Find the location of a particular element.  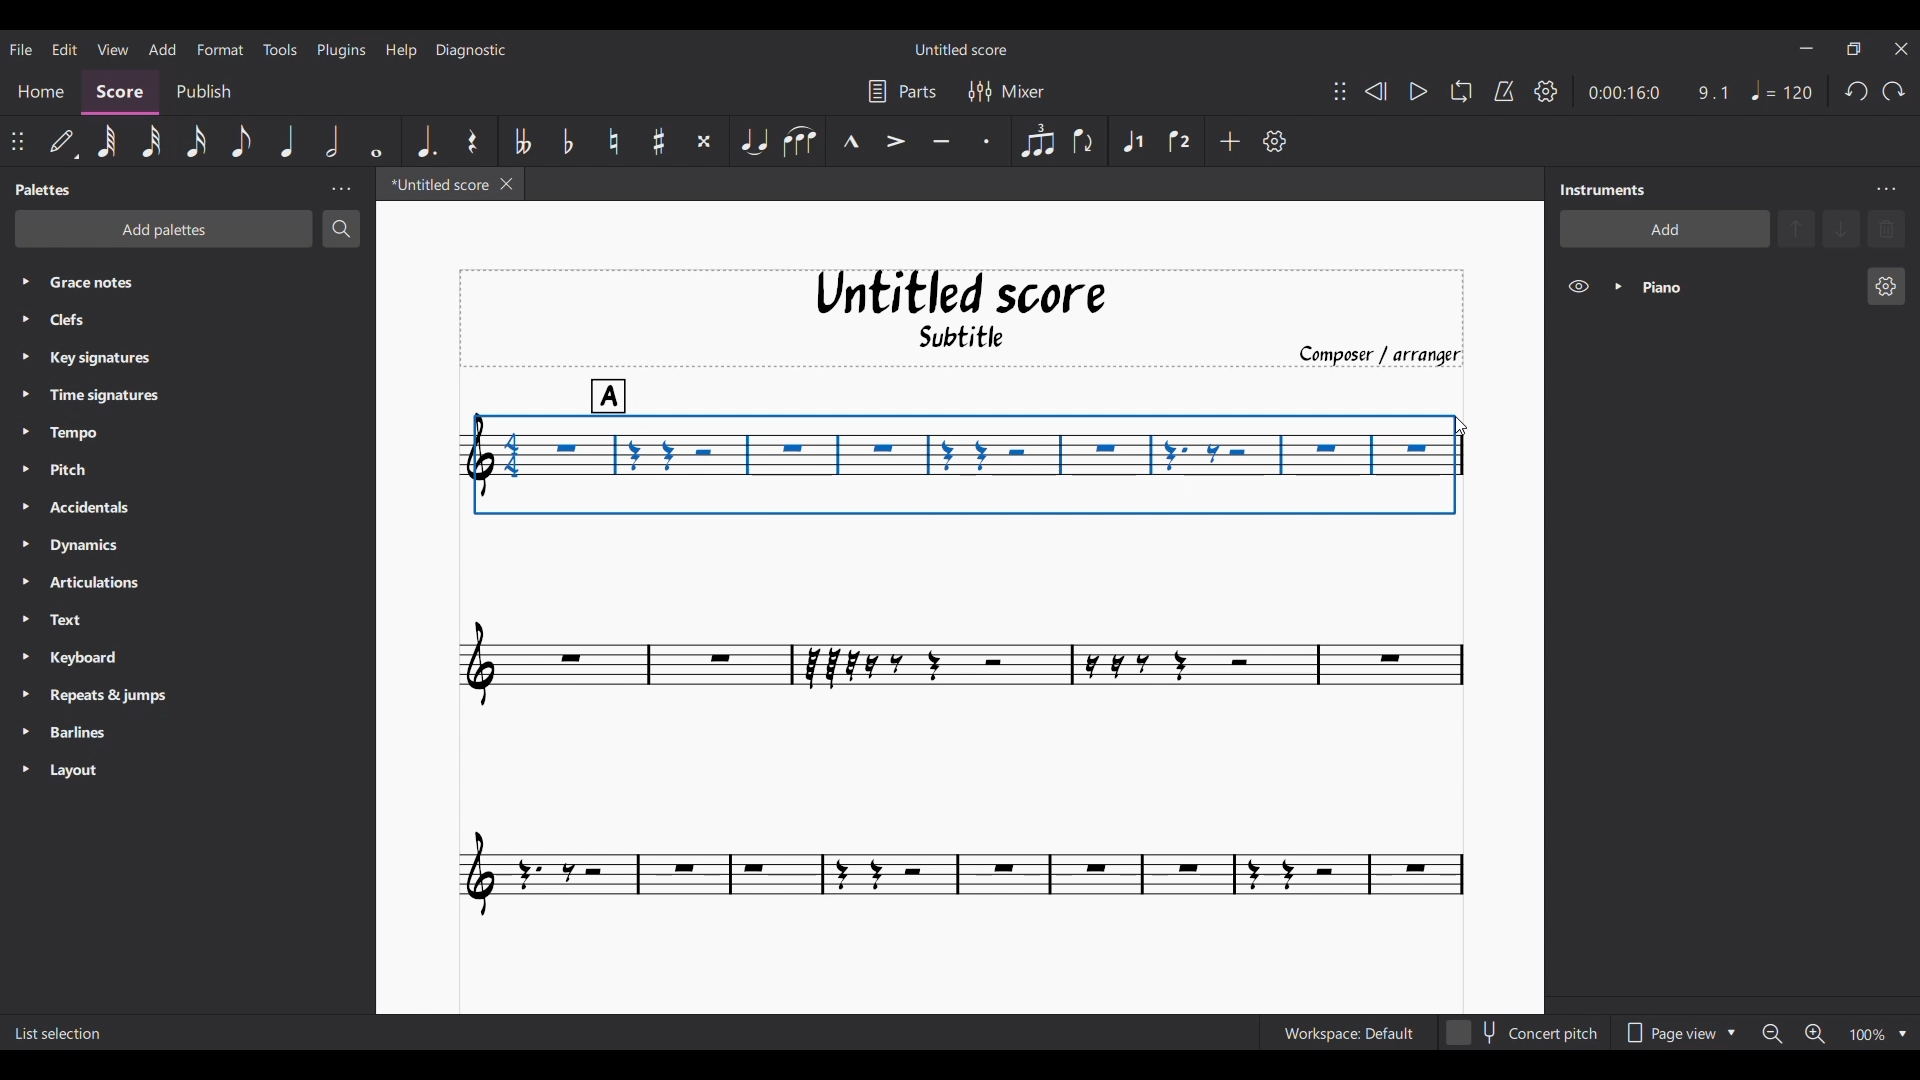

Pitch is located at coordinates (114, 468).